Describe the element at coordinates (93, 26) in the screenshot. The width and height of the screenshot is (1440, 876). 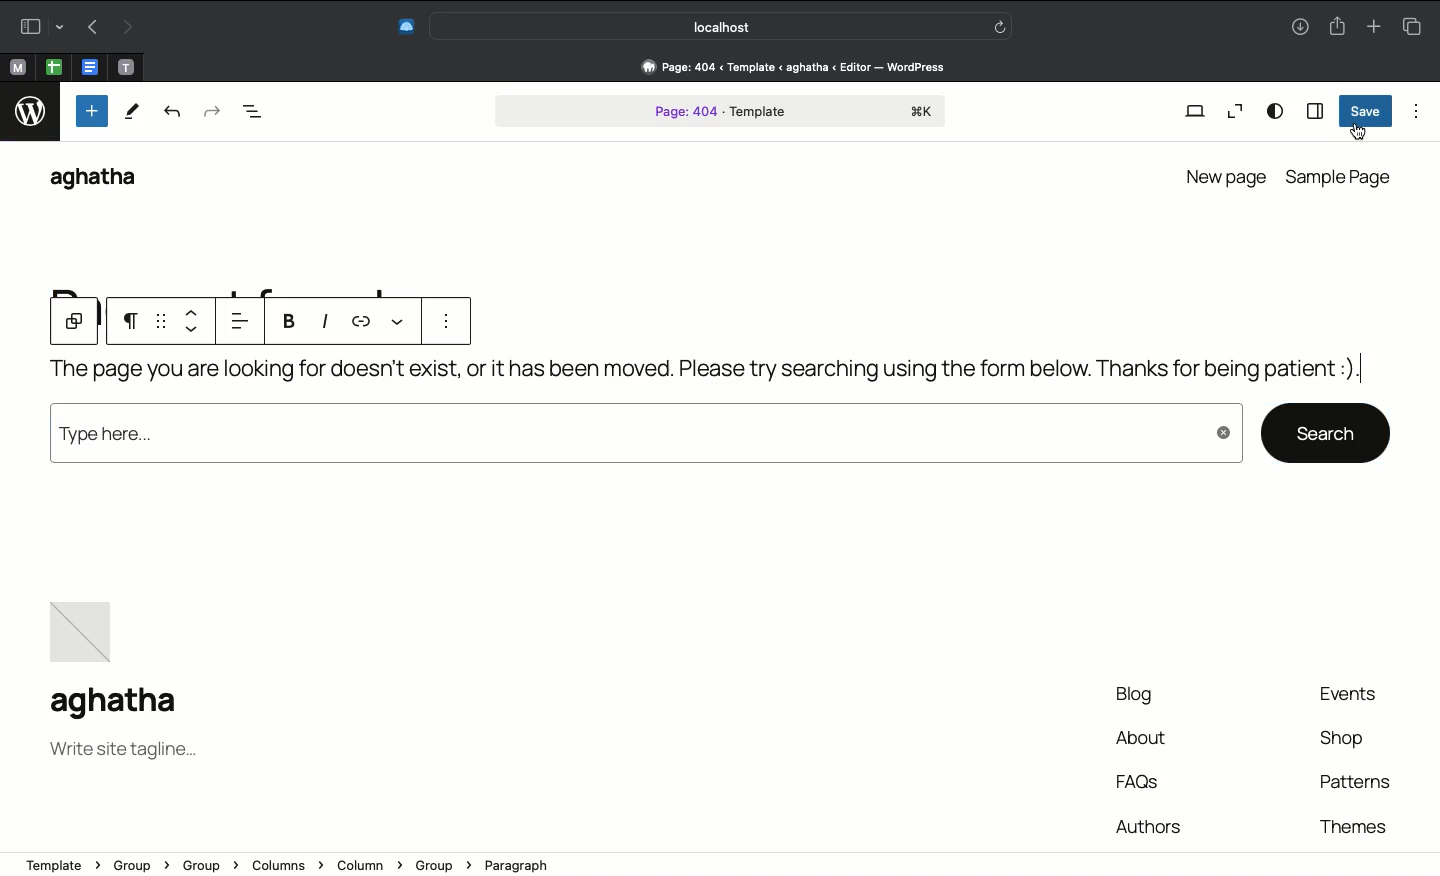
I see `Undo` at that location.